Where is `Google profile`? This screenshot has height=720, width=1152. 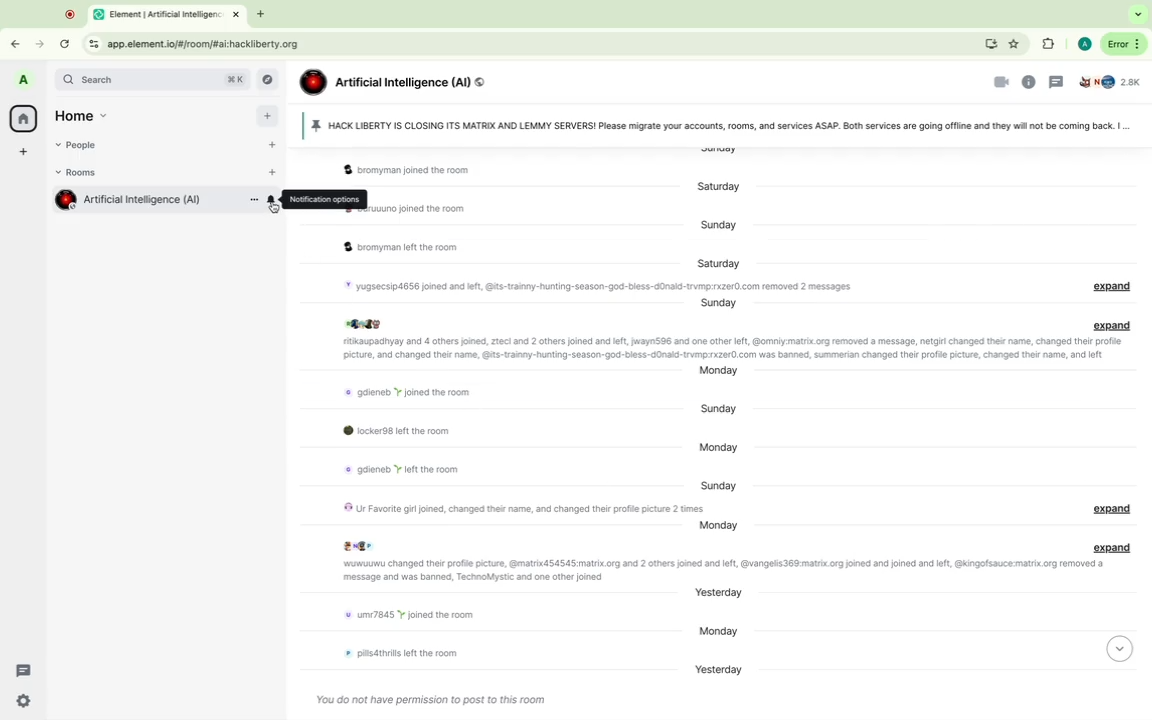 Google profile is located at coordinates (1082, 46).